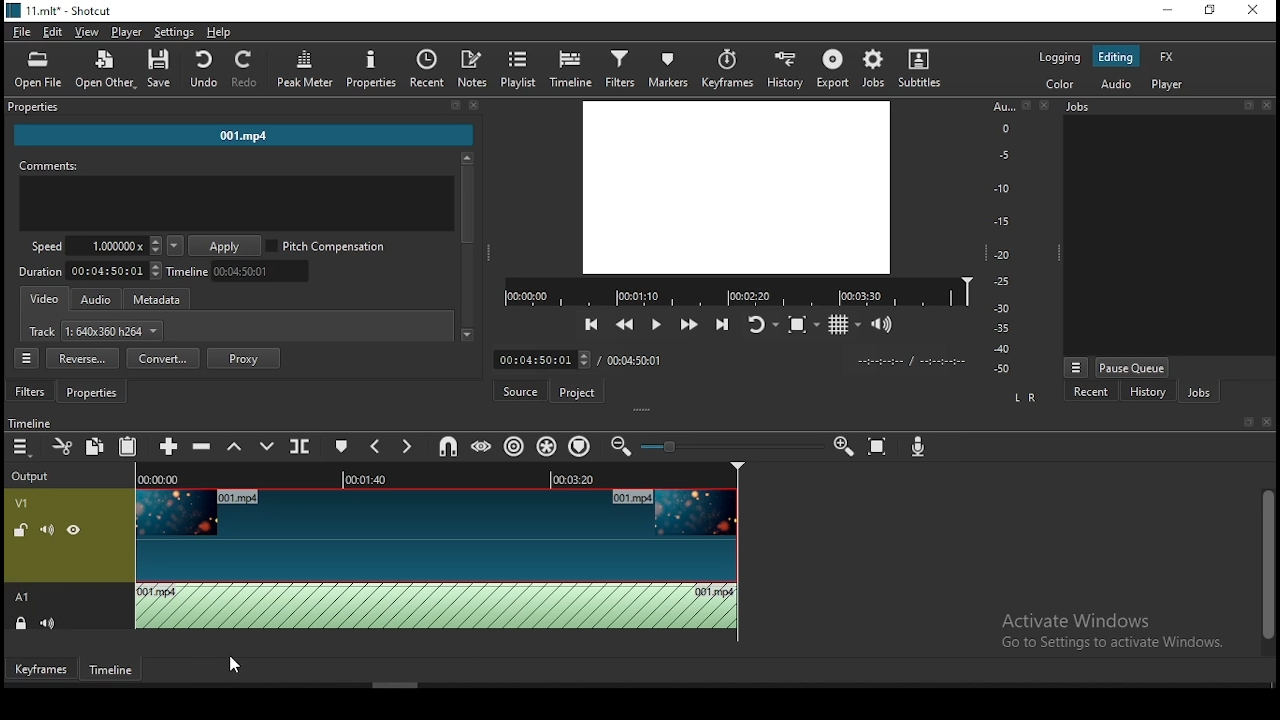  I want to click on properties menu, so click(26, 358).